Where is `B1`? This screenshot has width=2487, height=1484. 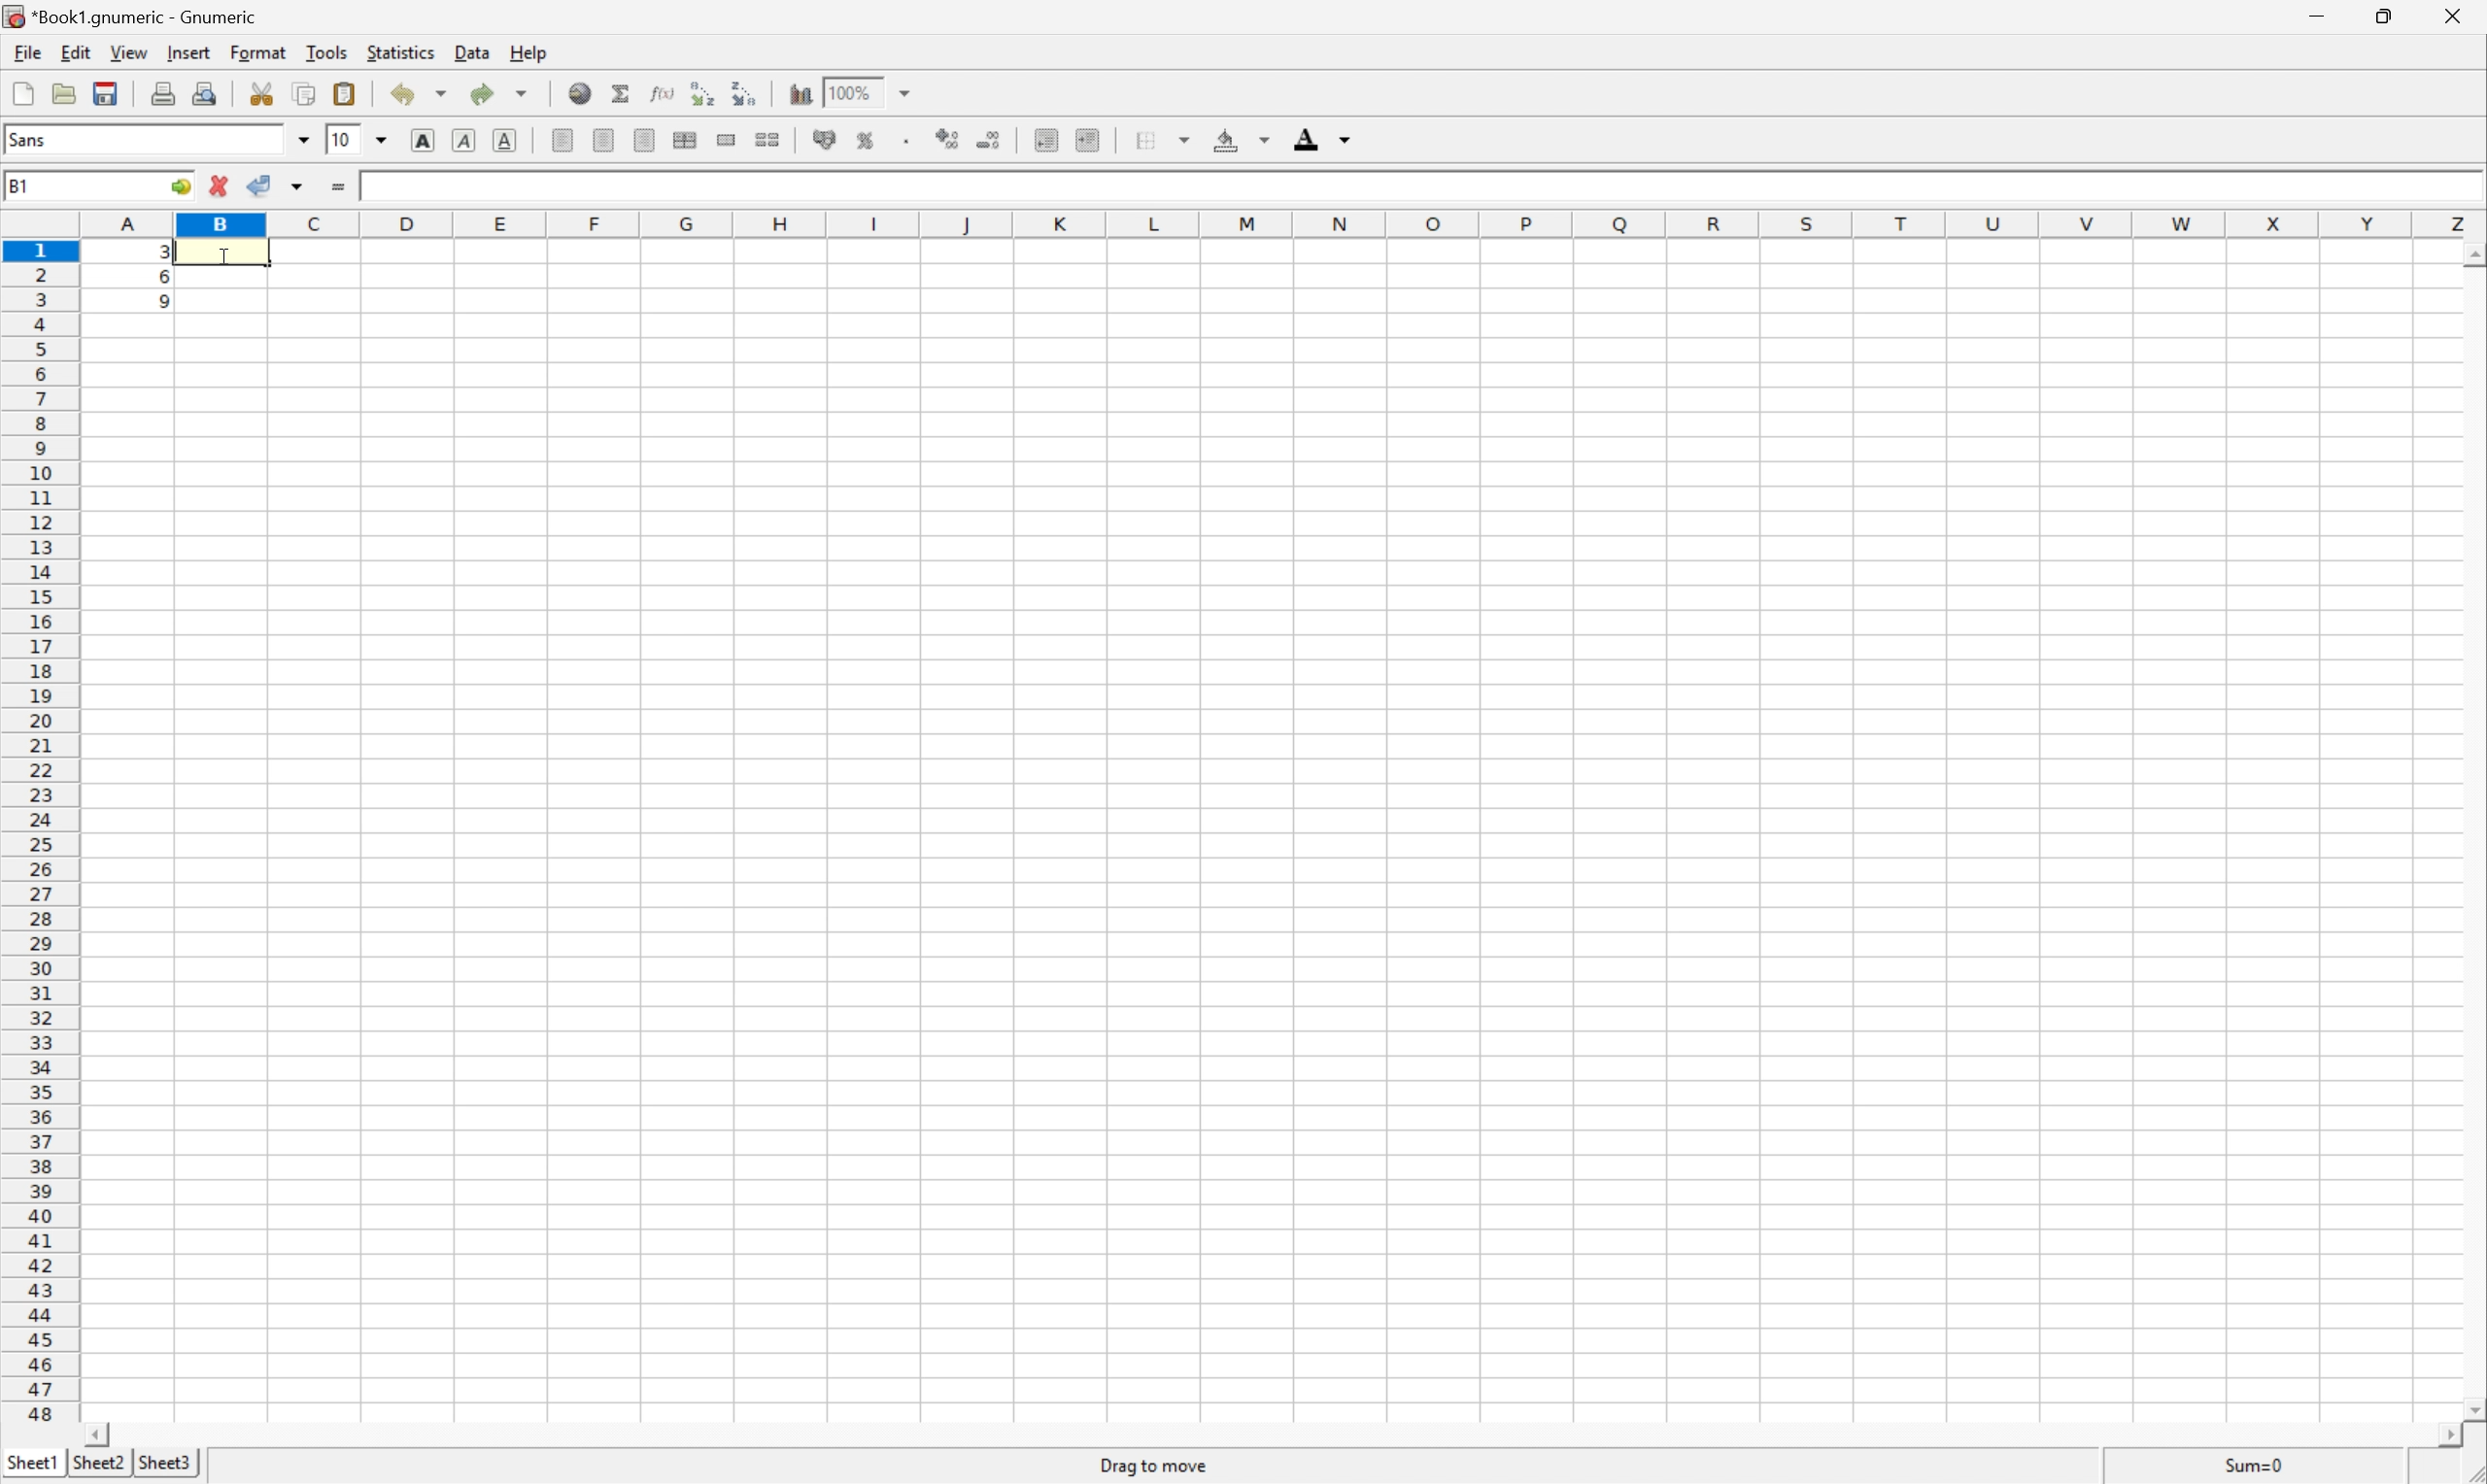 B1 is located at coordinates (22, 184).